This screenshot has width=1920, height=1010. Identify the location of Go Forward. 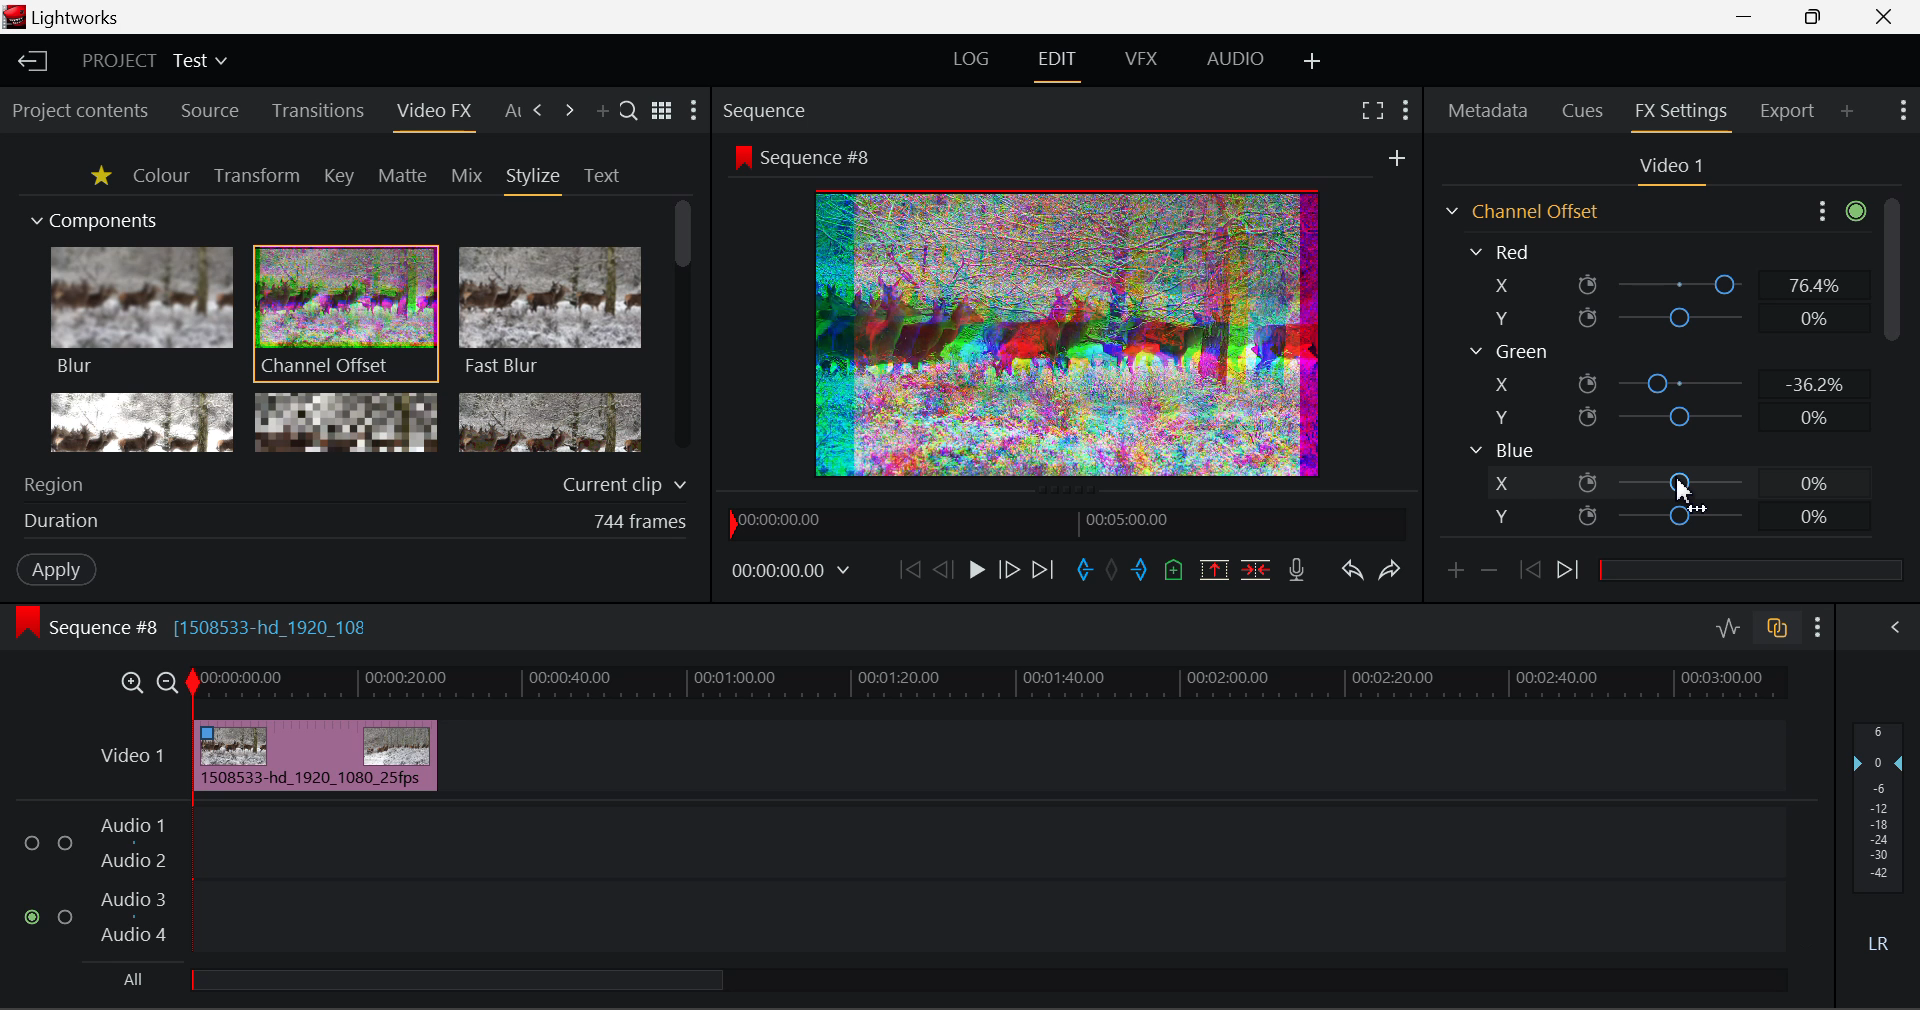
(1010, 572).